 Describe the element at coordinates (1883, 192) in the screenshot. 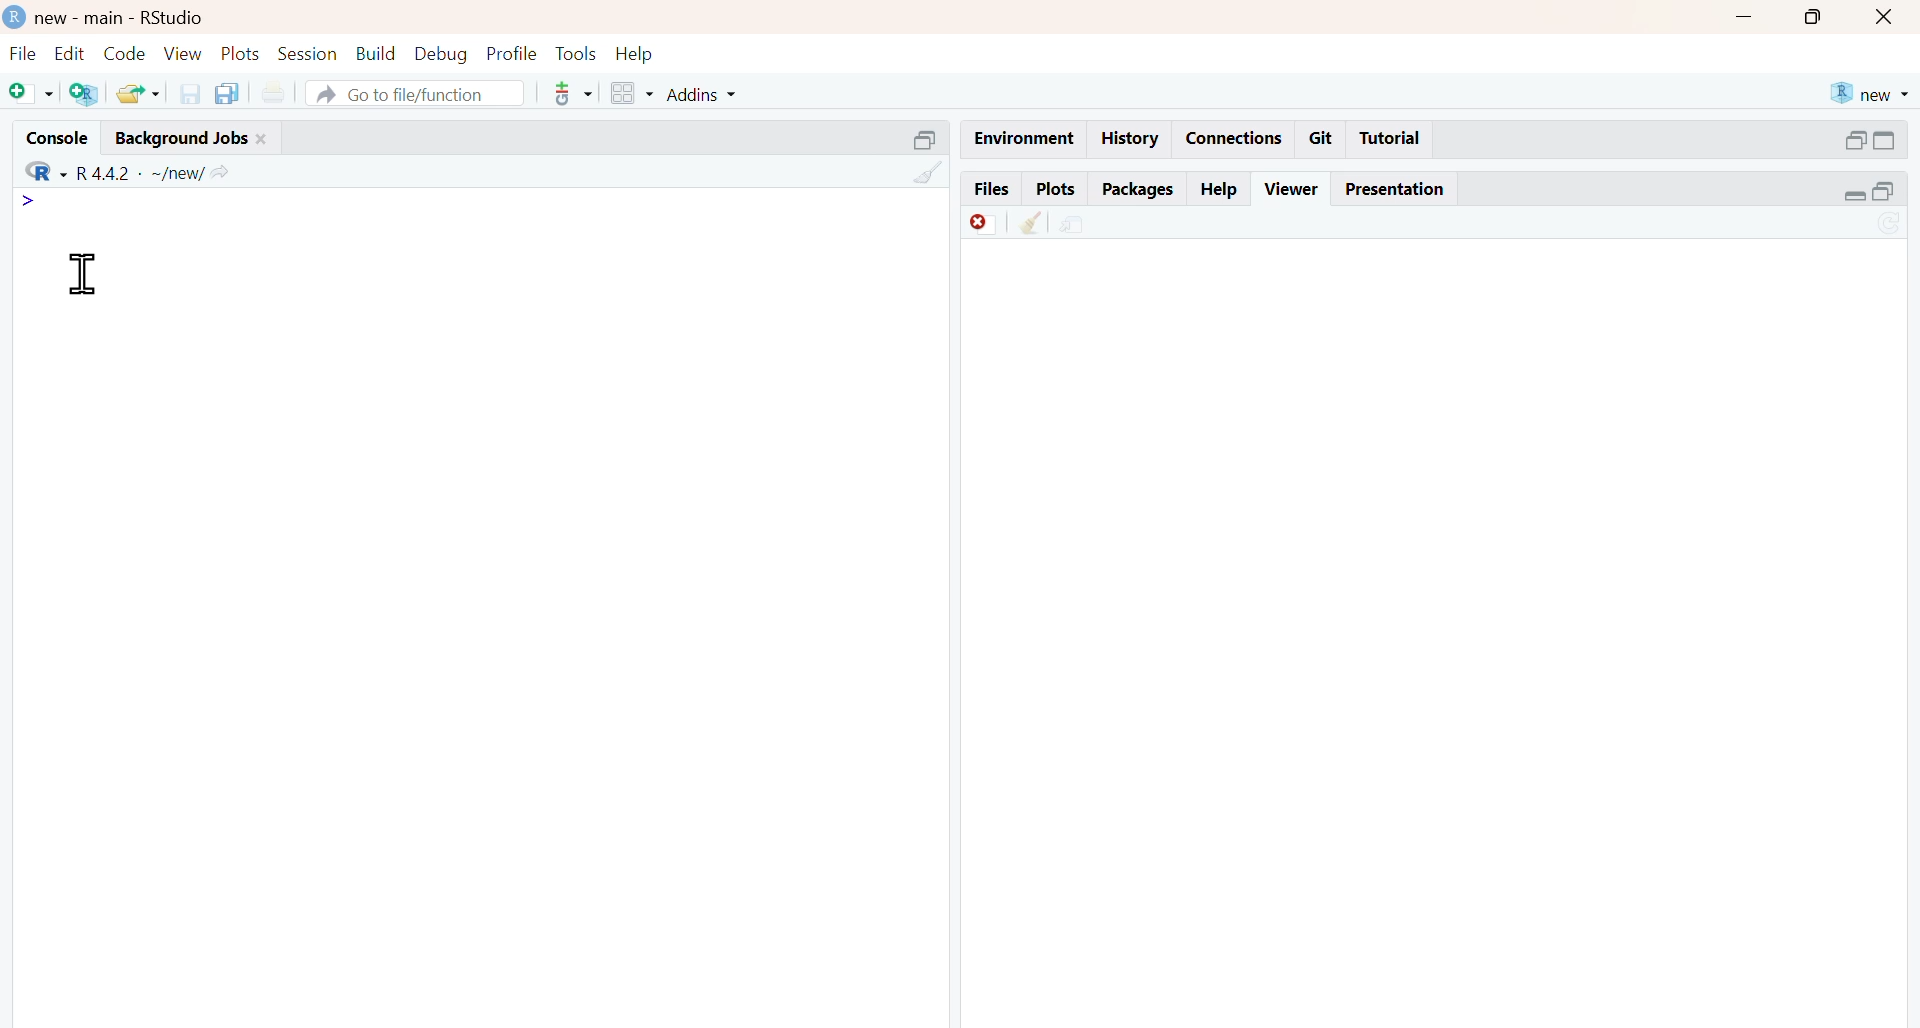

I see `open in separate window` at that location.